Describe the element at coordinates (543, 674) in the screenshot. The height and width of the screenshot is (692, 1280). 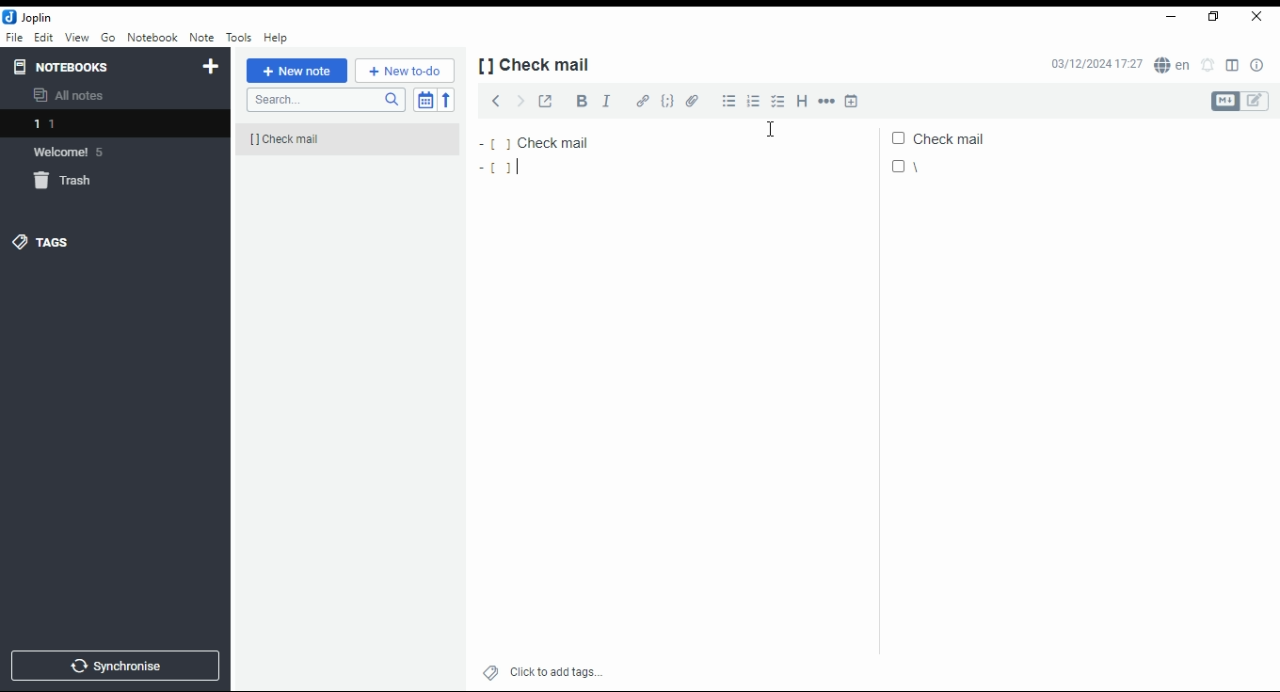
I see `click to add tags` at that location.